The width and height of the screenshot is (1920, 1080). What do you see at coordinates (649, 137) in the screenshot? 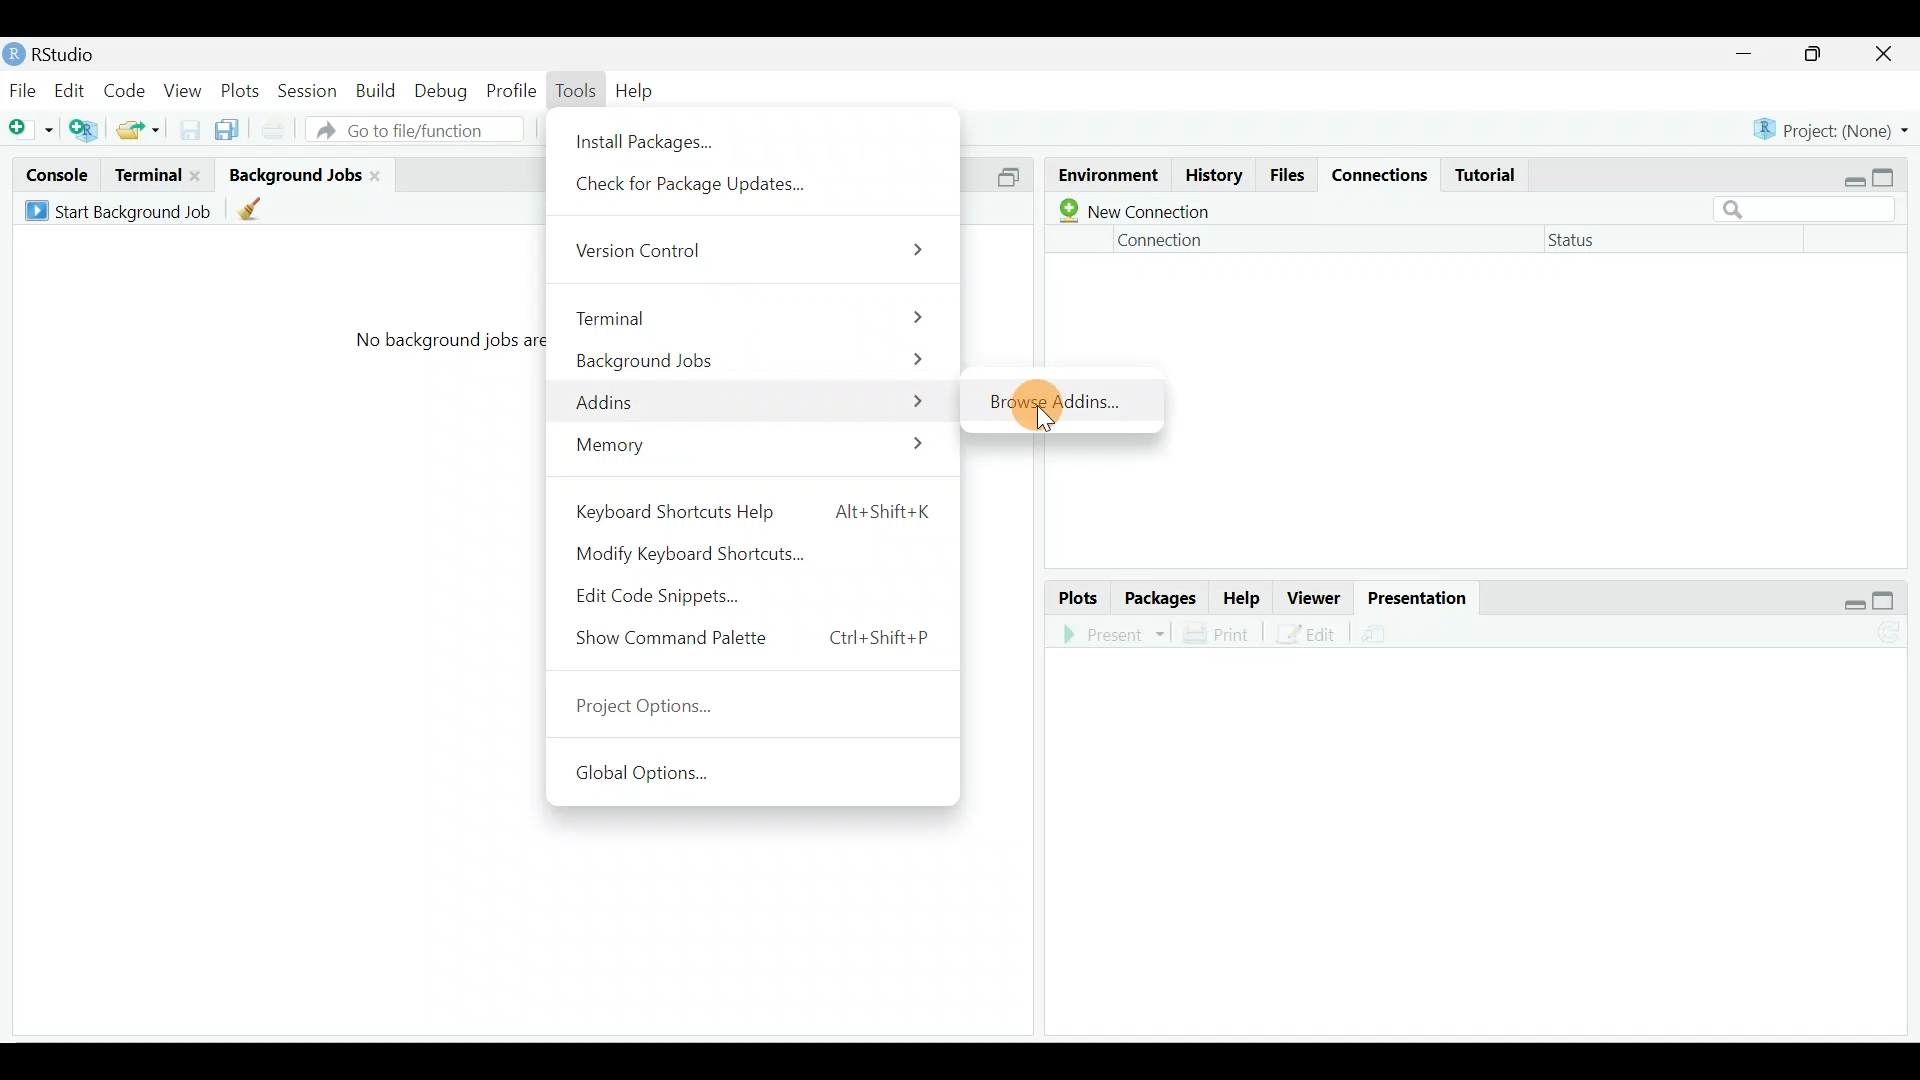
I see `Install Packages...` at bounding box center [649, 137].